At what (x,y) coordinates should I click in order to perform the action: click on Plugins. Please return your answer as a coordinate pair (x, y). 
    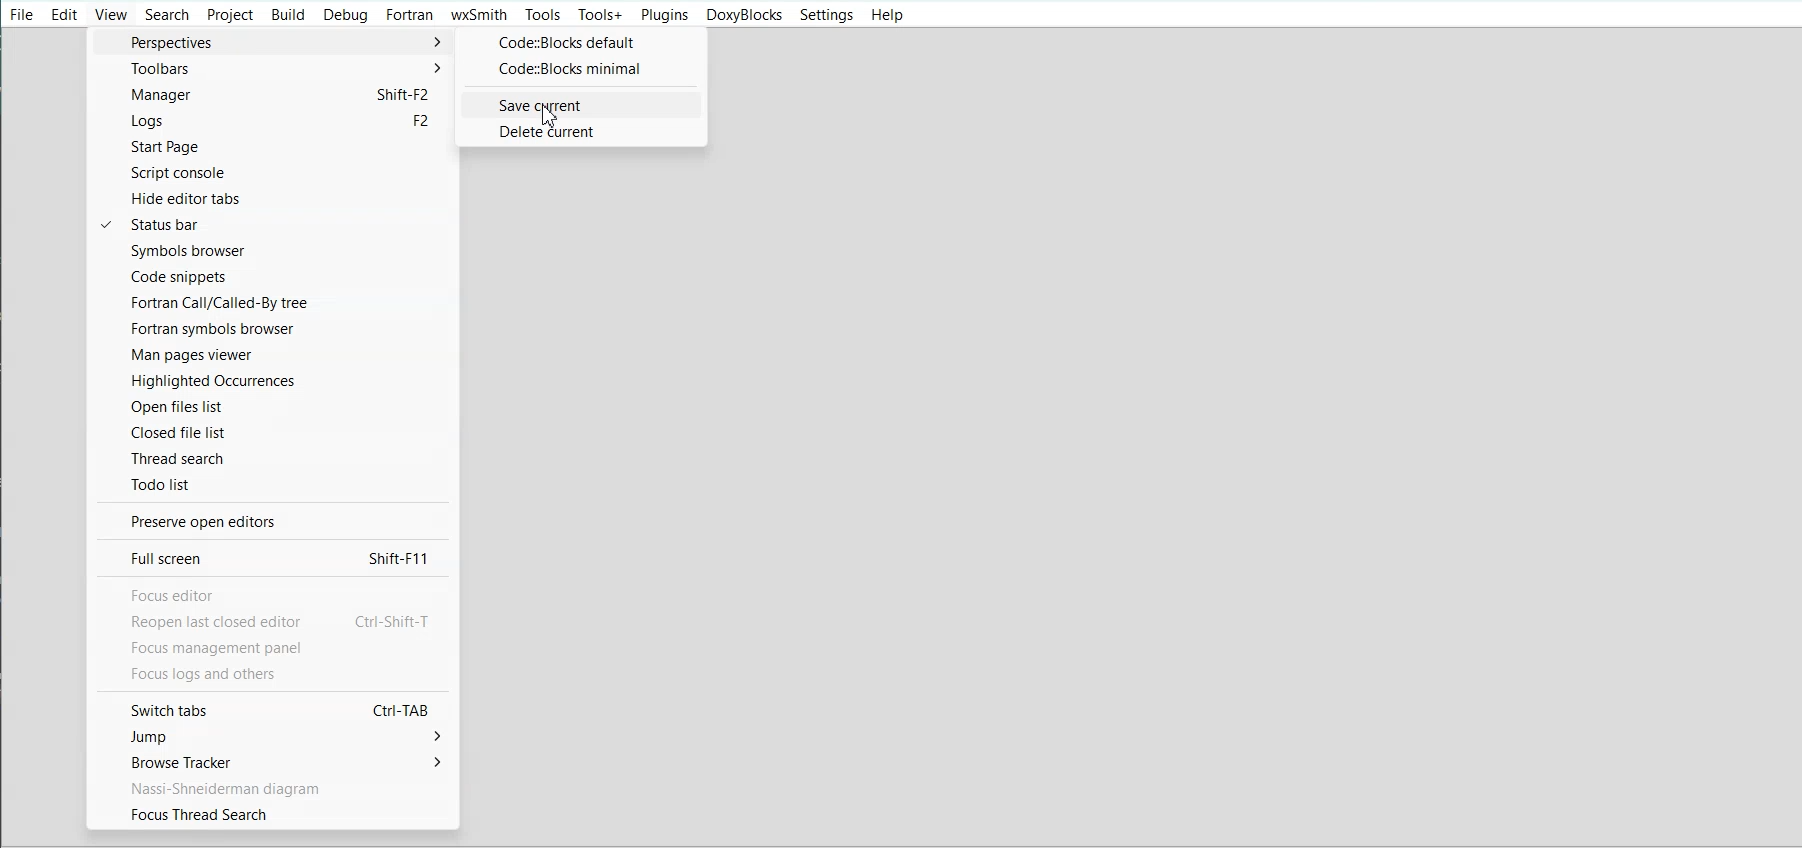
    Looking at the image, I should click on (664, 15).